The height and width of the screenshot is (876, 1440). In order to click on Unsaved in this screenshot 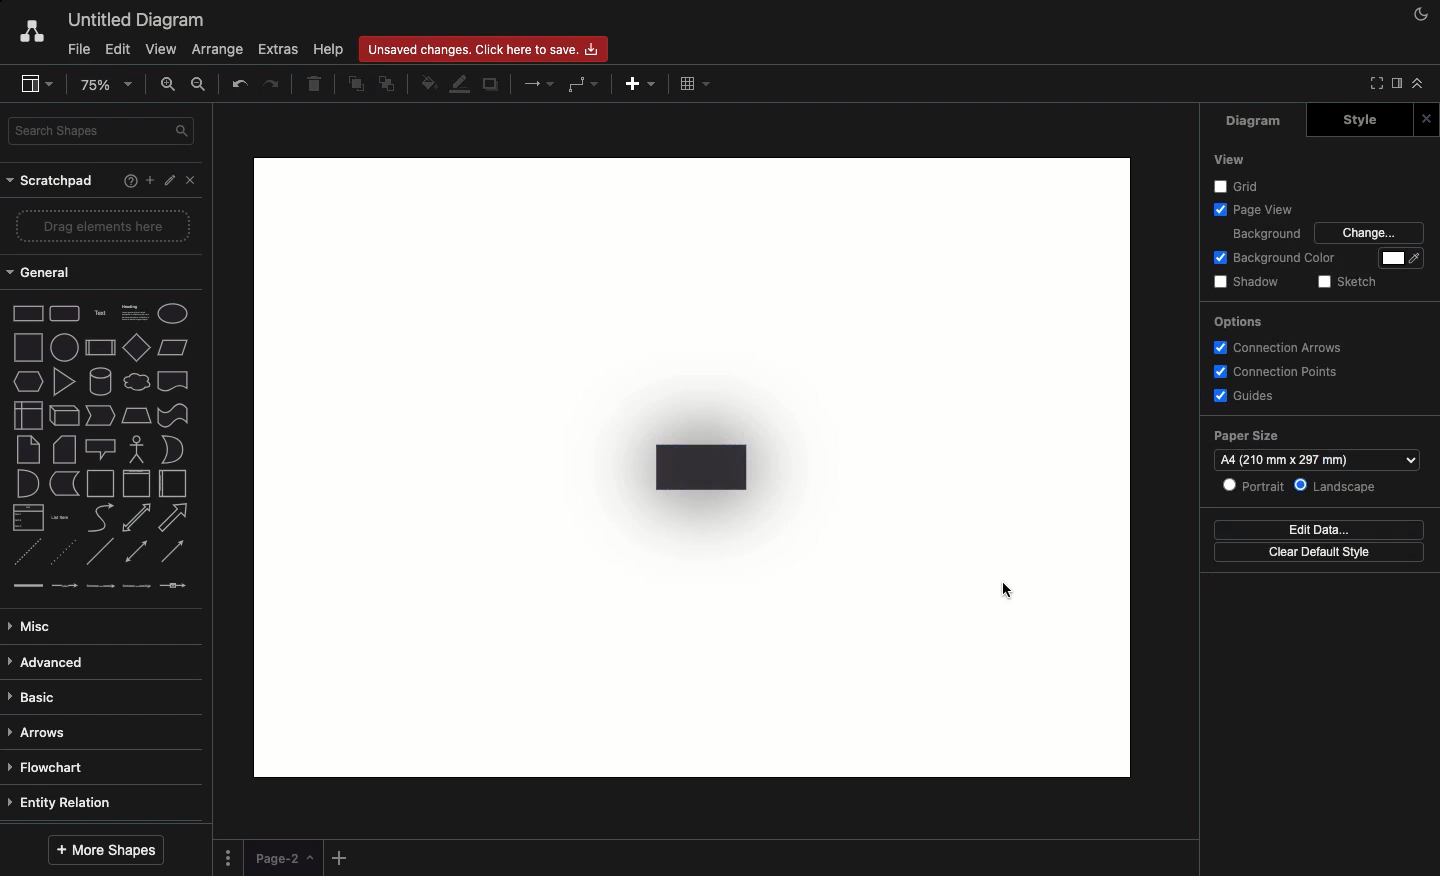, I will do `click(484, 51)`.